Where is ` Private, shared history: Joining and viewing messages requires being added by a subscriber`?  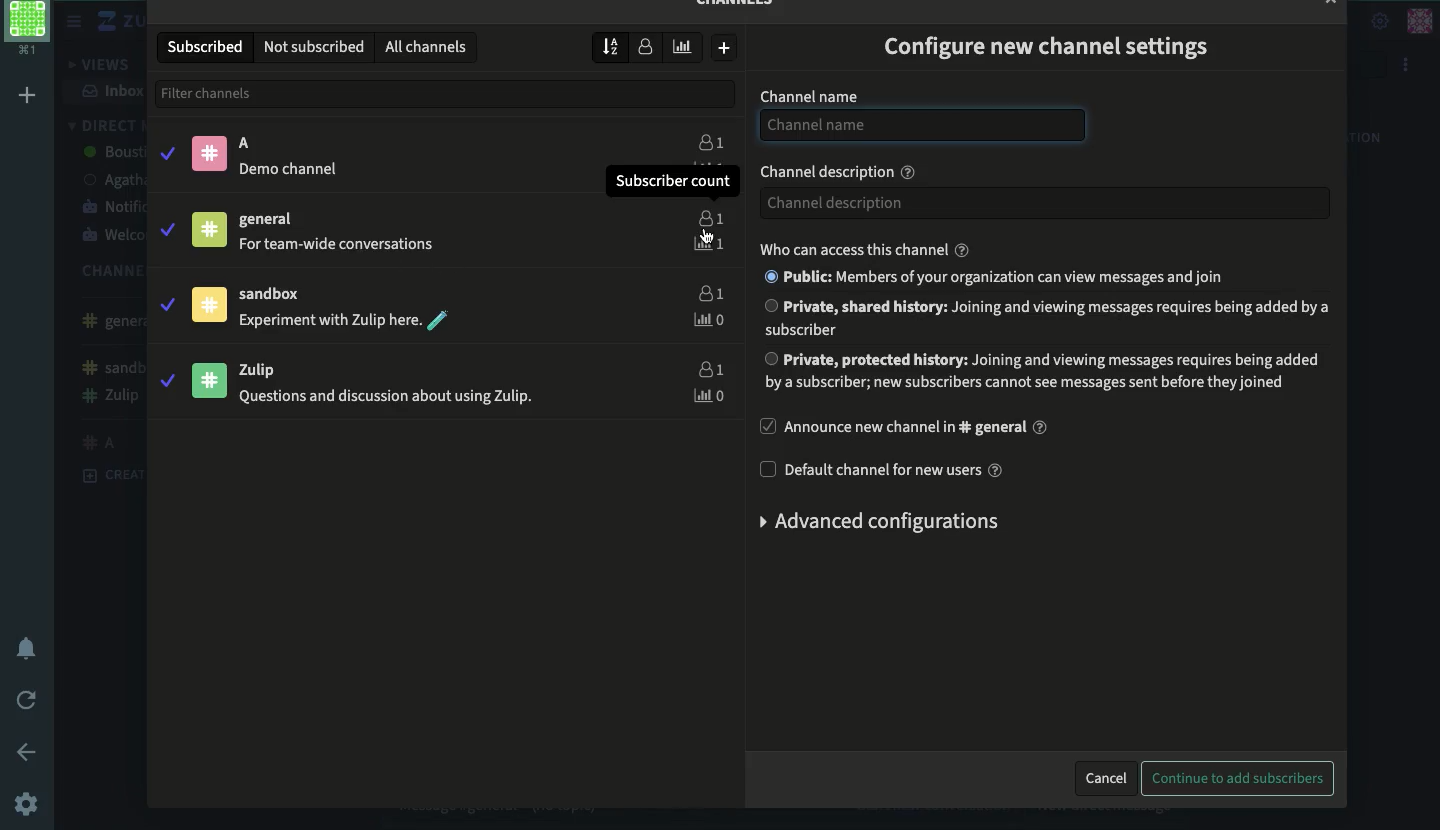  Private, shared history: Joining and viewing messages requires being added by a subscriber is located at coordinates (1048, 320).